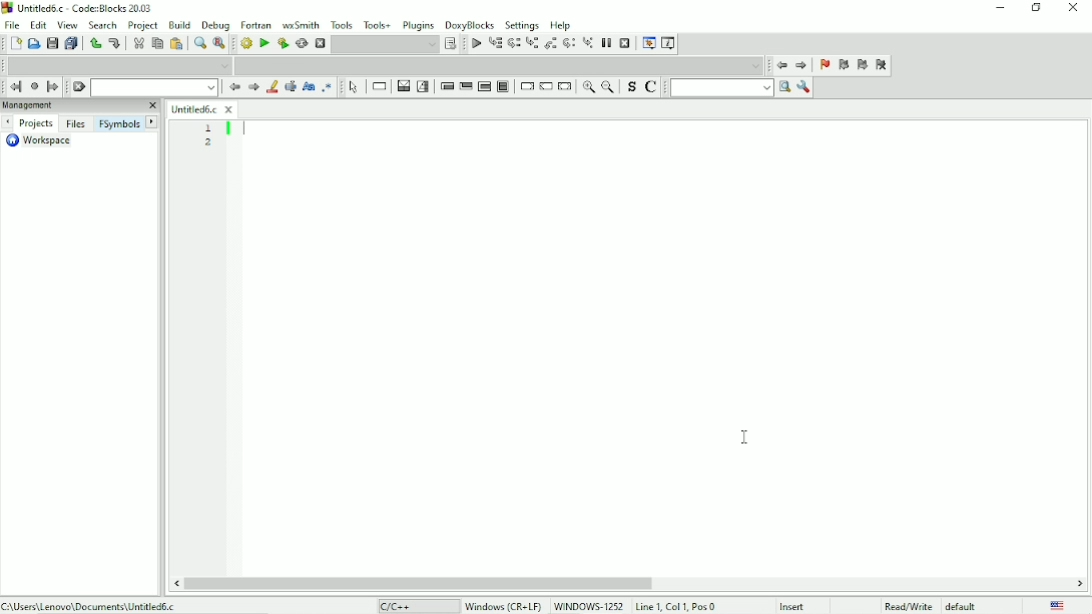 The height and width of the screenshot is (614, 1092). What do you see at coordinates (805, 88) in the screenshot?
I see `Show options window` at bounding box center [805, 88].